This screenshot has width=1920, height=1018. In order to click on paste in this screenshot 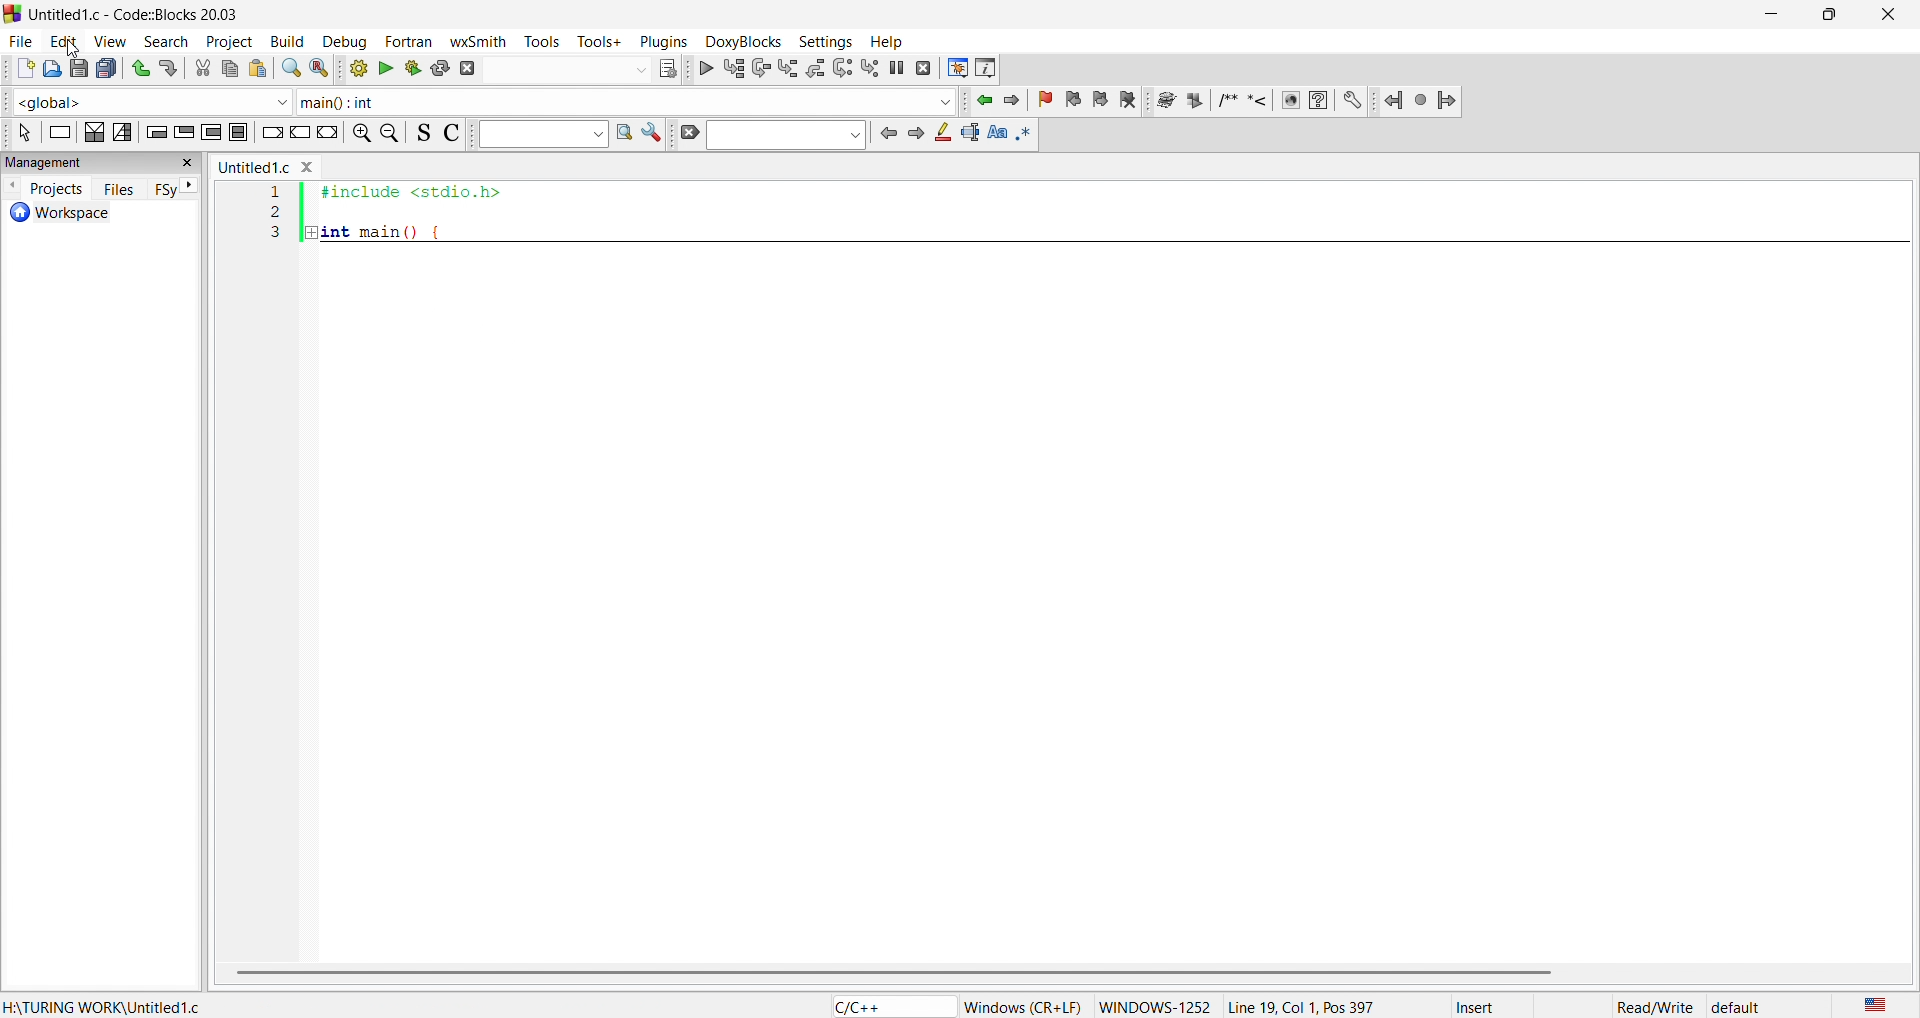, I will do `click(258, 69)`.